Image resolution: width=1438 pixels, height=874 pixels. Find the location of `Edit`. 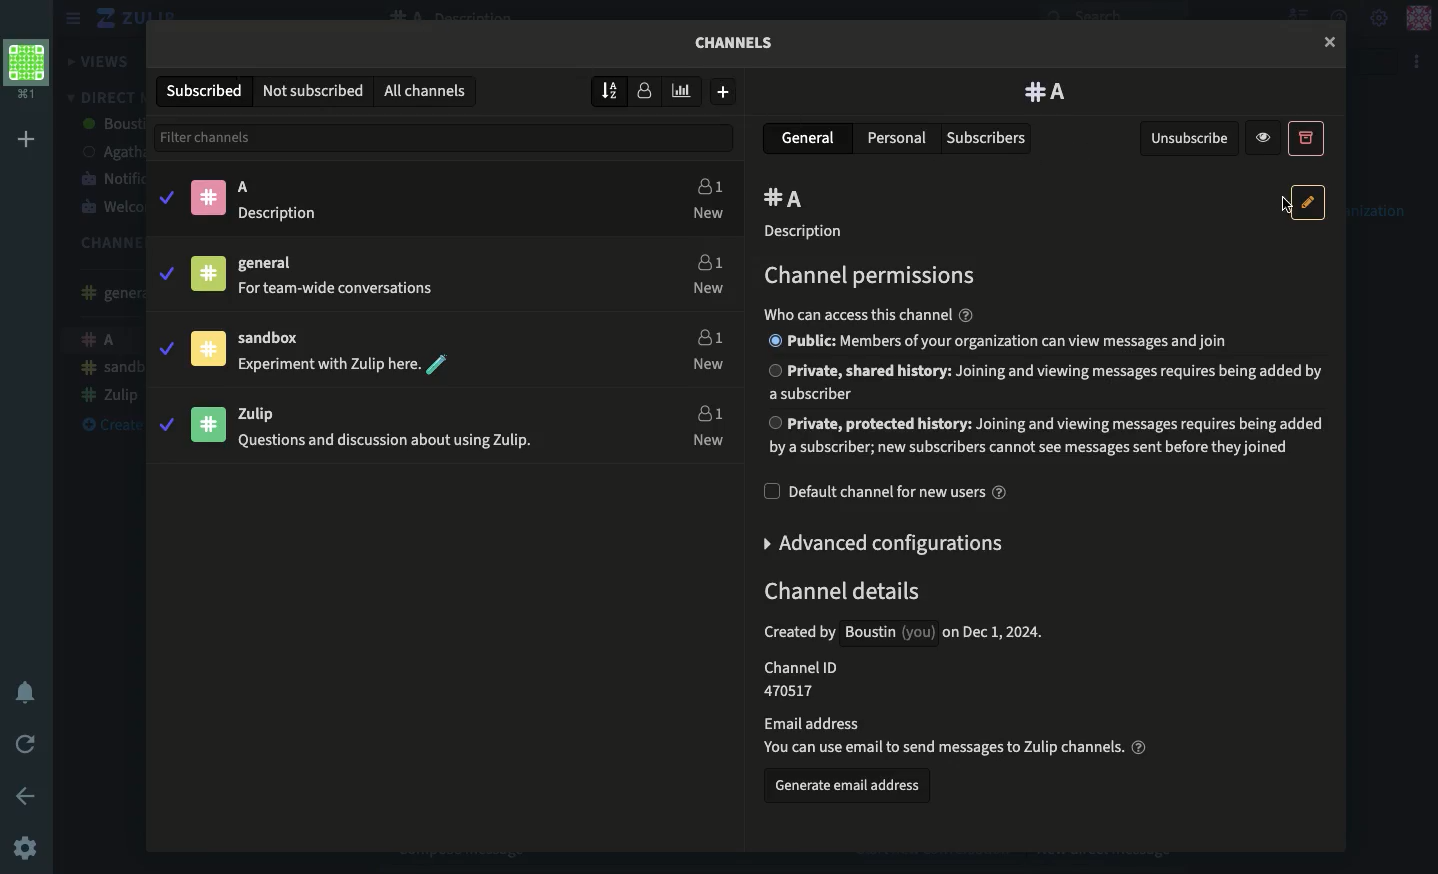

Edit is located at coordinates (1309, 202).